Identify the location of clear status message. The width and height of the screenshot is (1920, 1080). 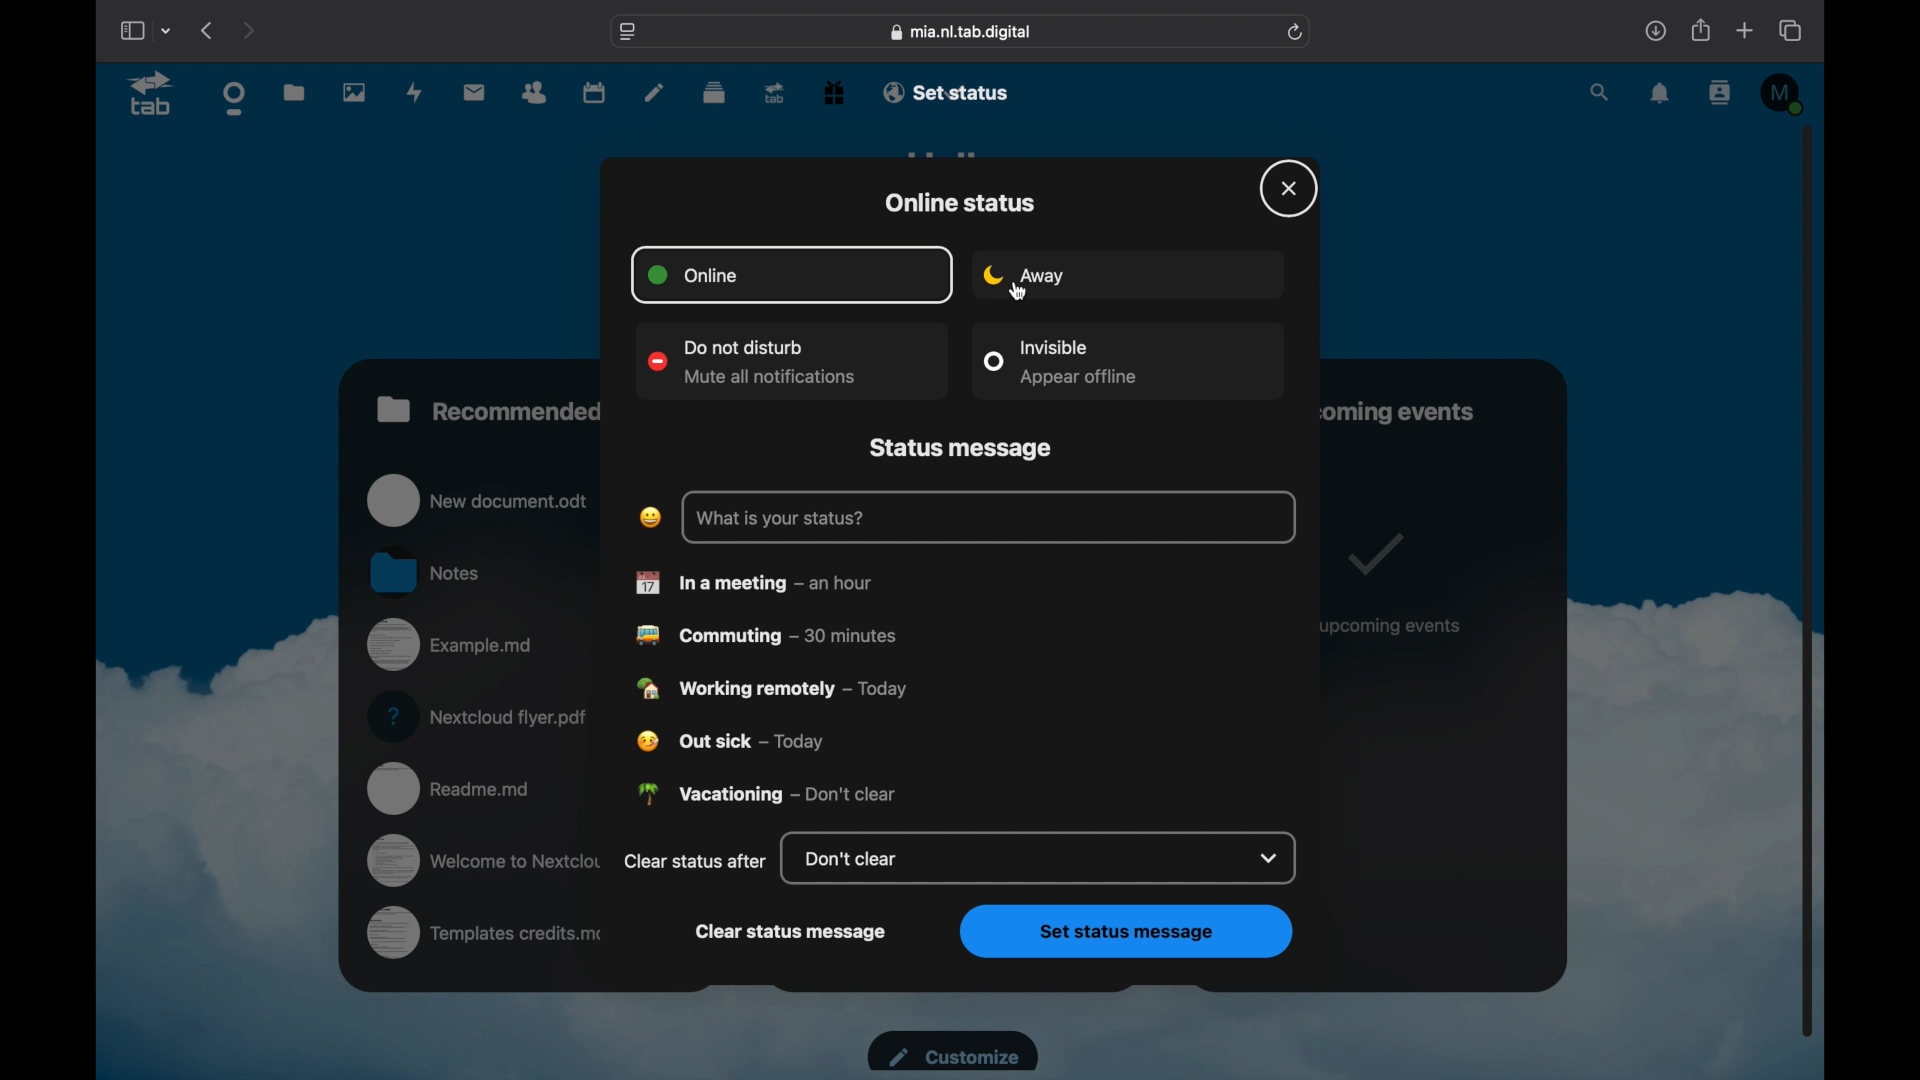
(792, 933).